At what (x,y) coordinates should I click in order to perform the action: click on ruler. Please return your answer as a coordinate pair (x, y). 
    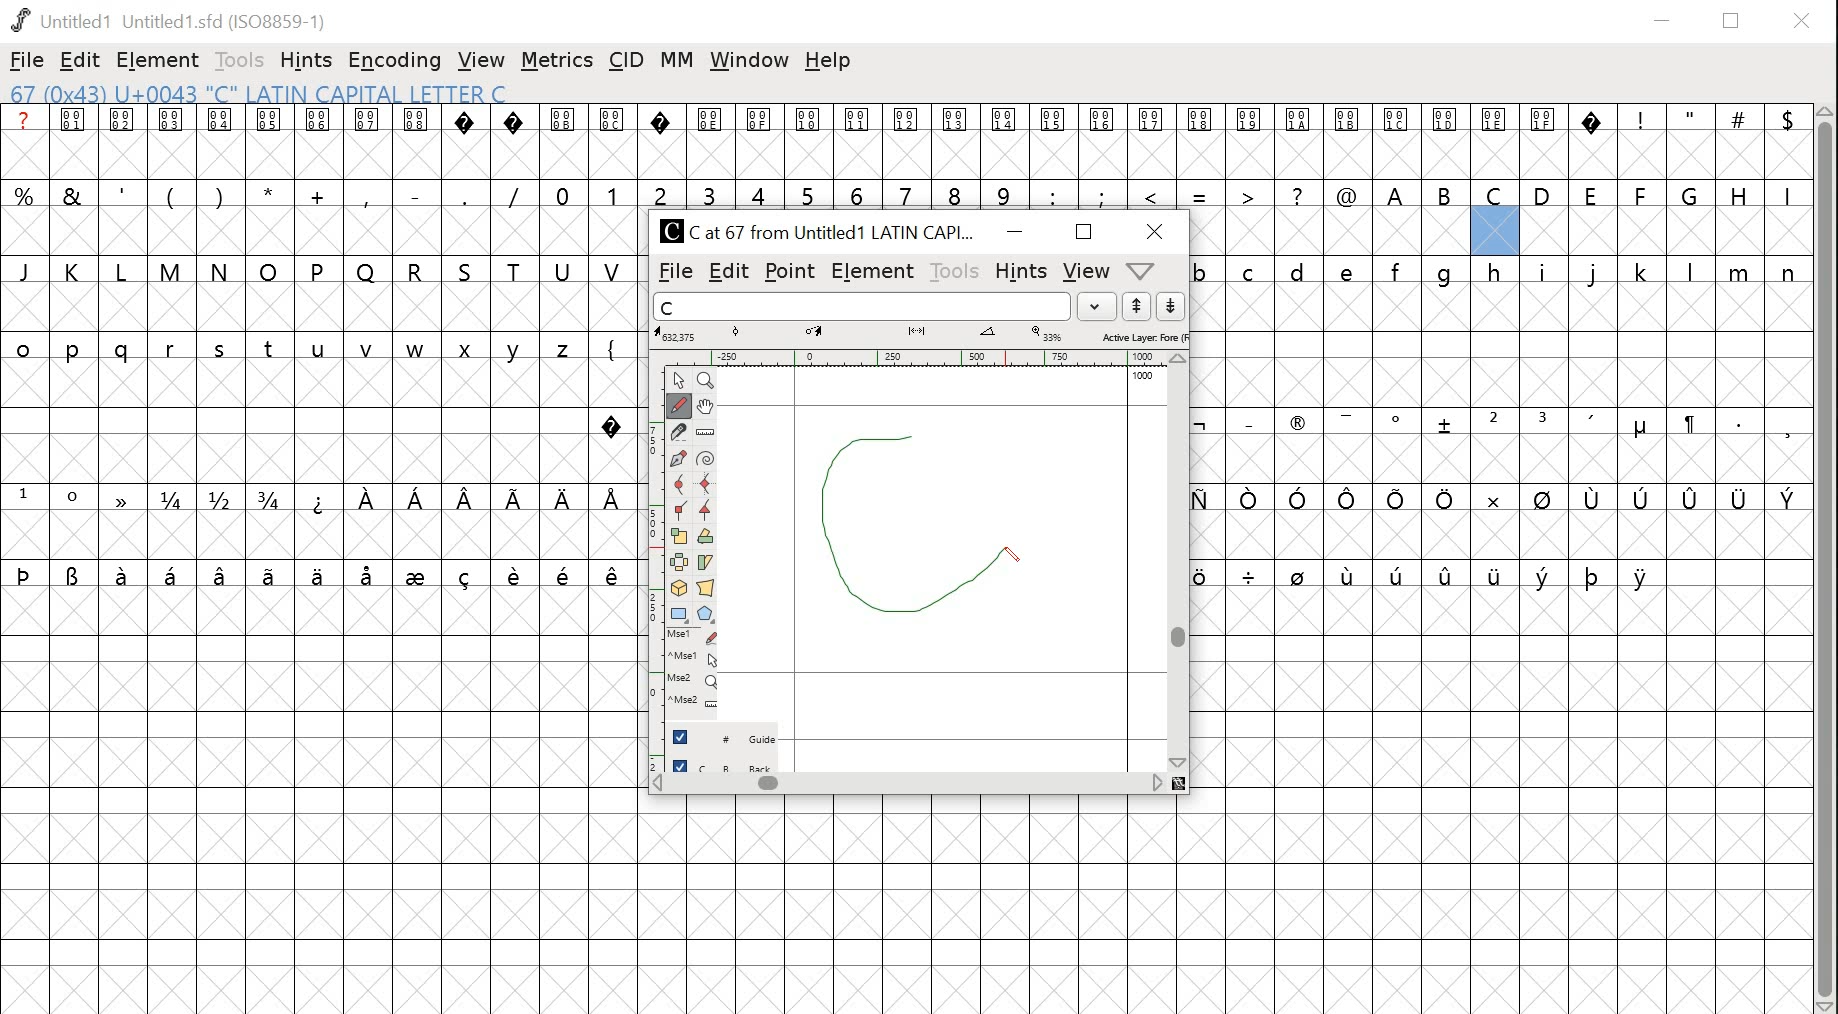
    Looking at the image, I should click on (655, 562).